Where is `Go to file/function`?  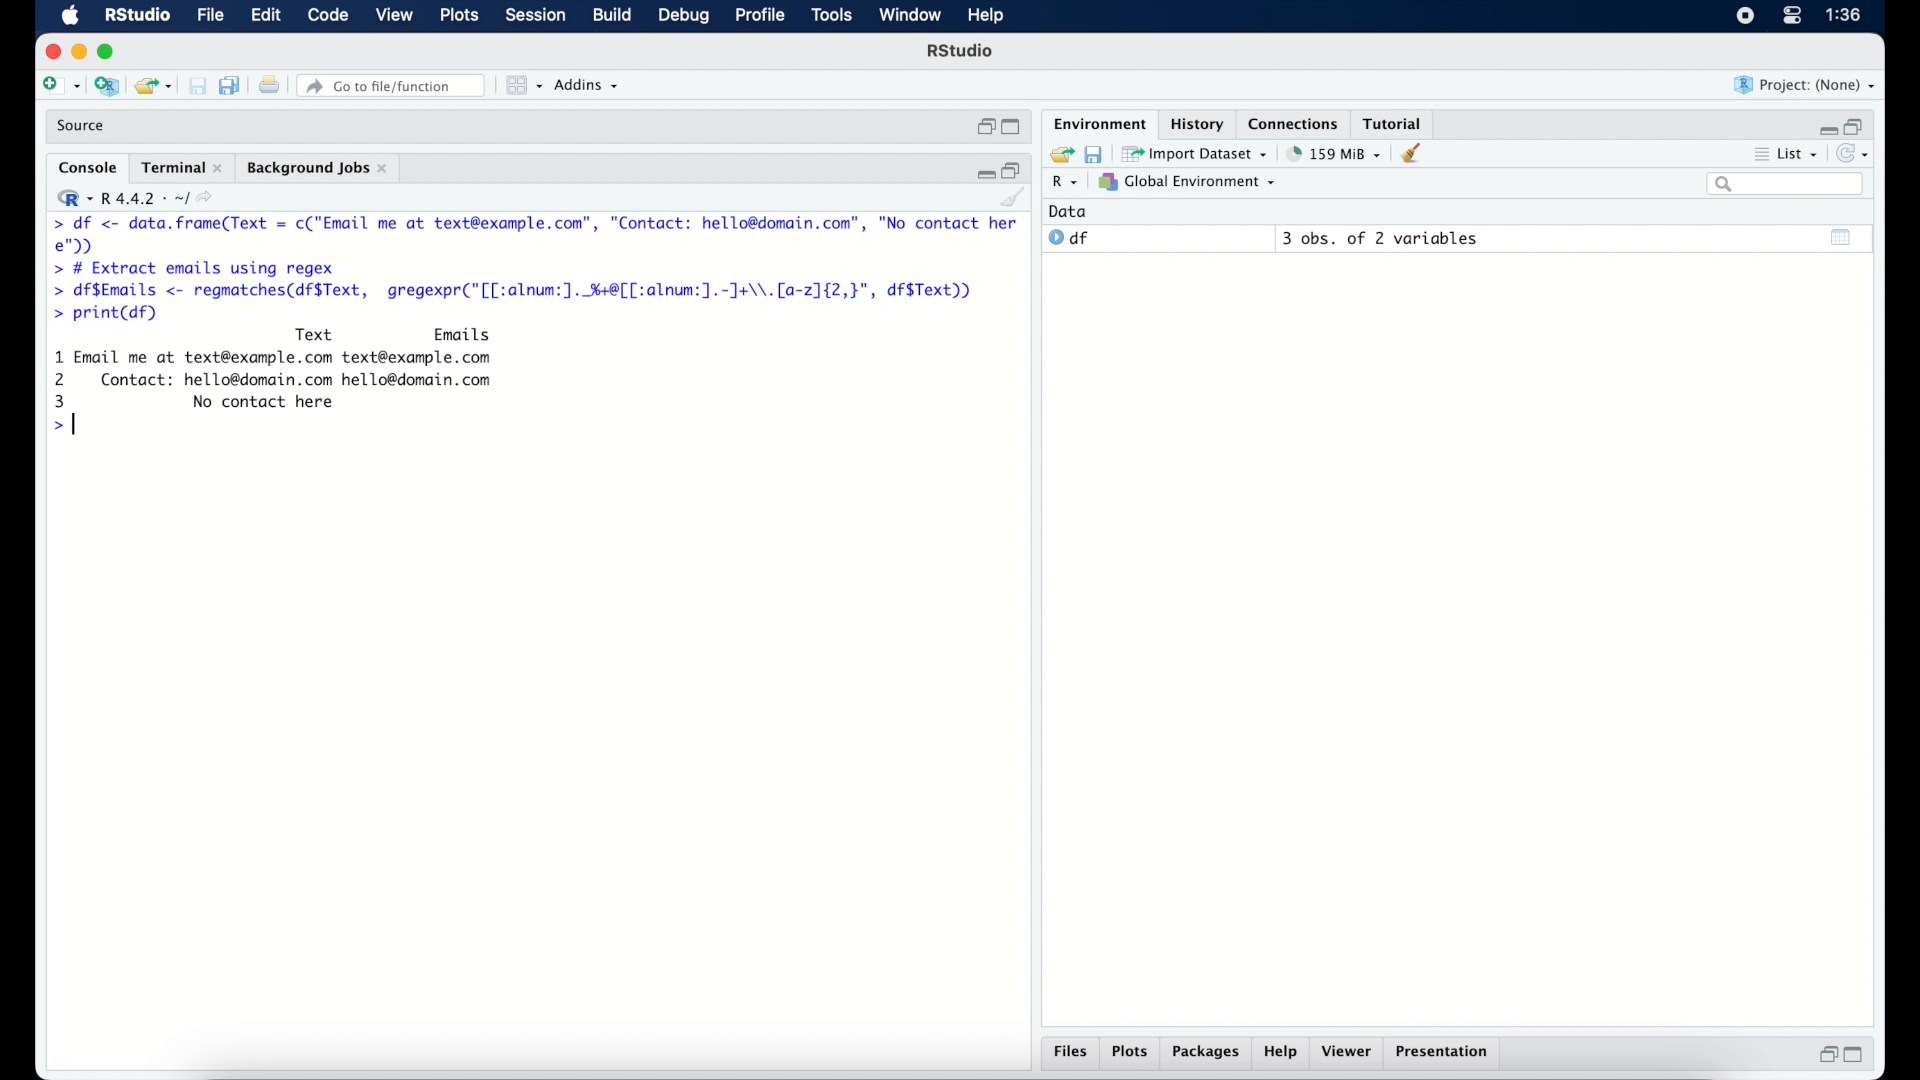 Go to file/function is located at coordinates (391, 85).